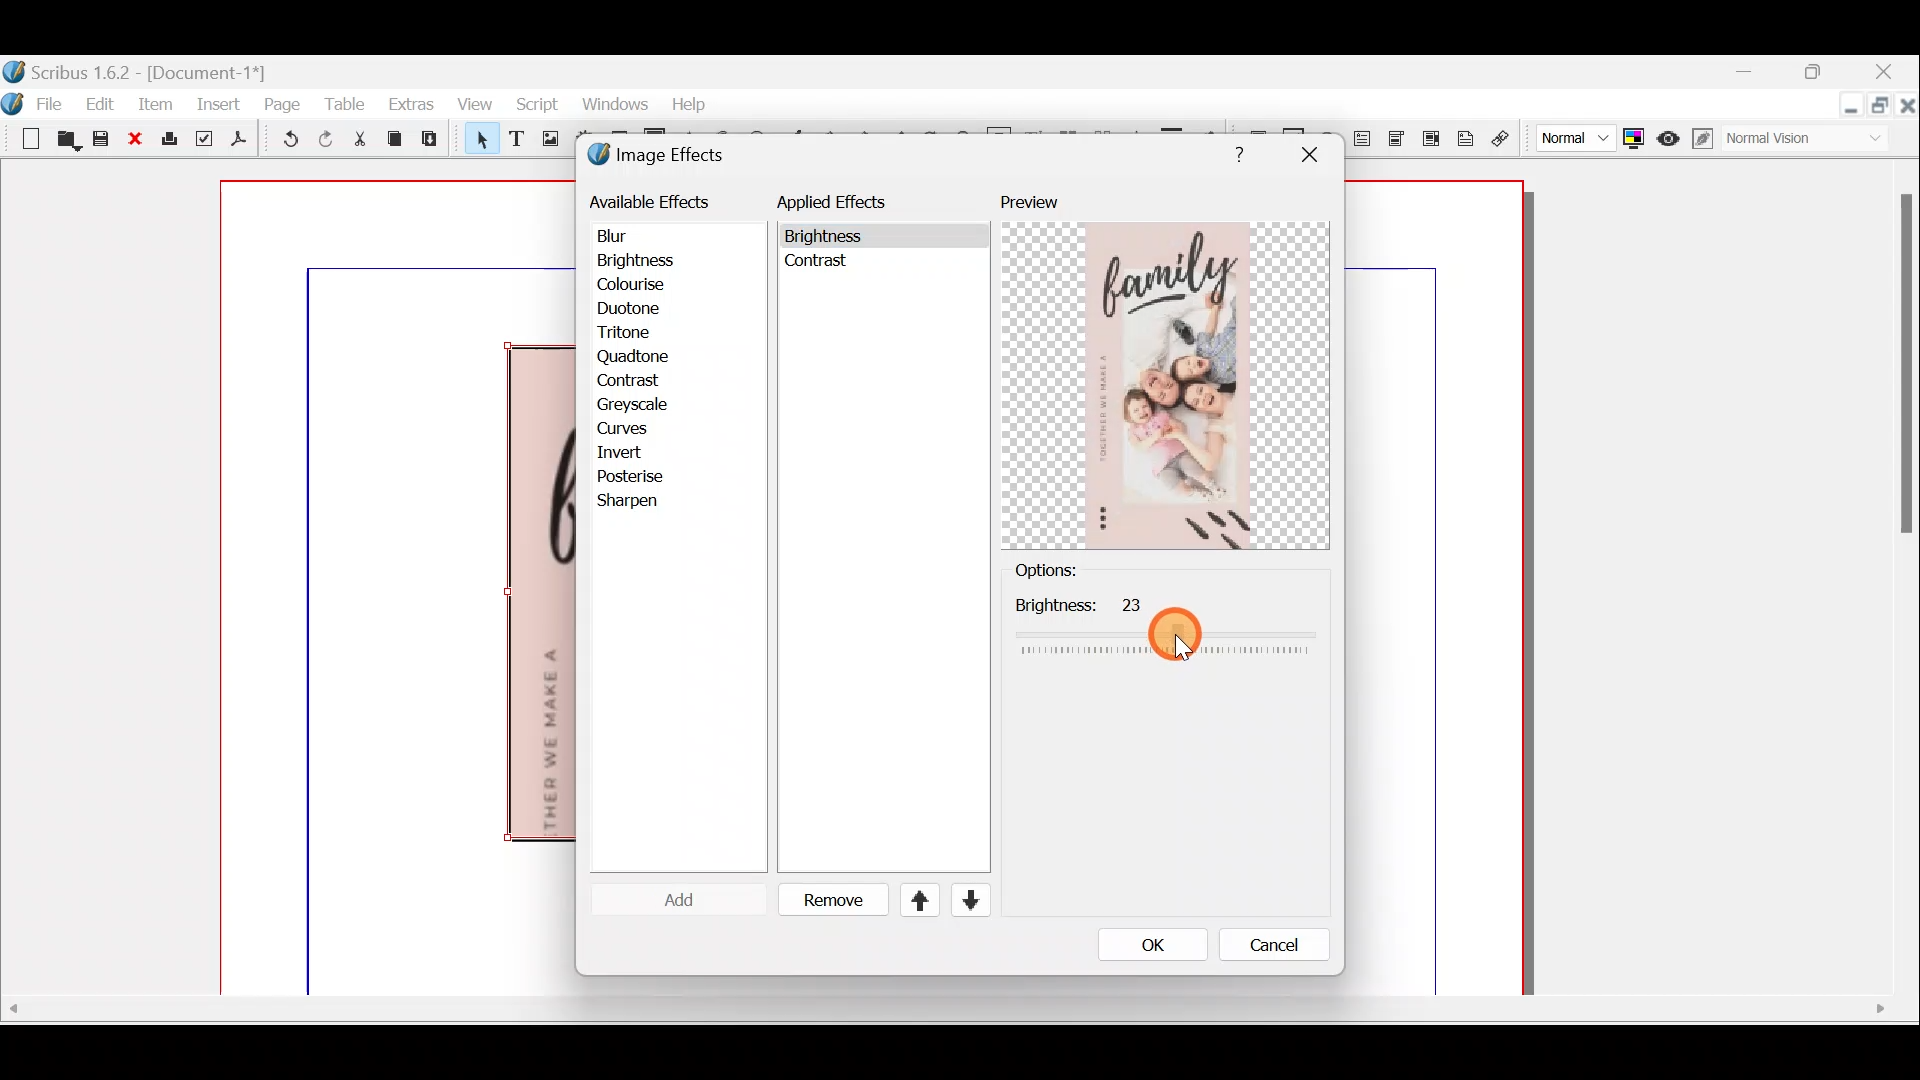 The image size is (1920, 1080). What do you see at coordinates (104, 141) in the screenshot?
I see `Save` at bounding box center [104, 141].